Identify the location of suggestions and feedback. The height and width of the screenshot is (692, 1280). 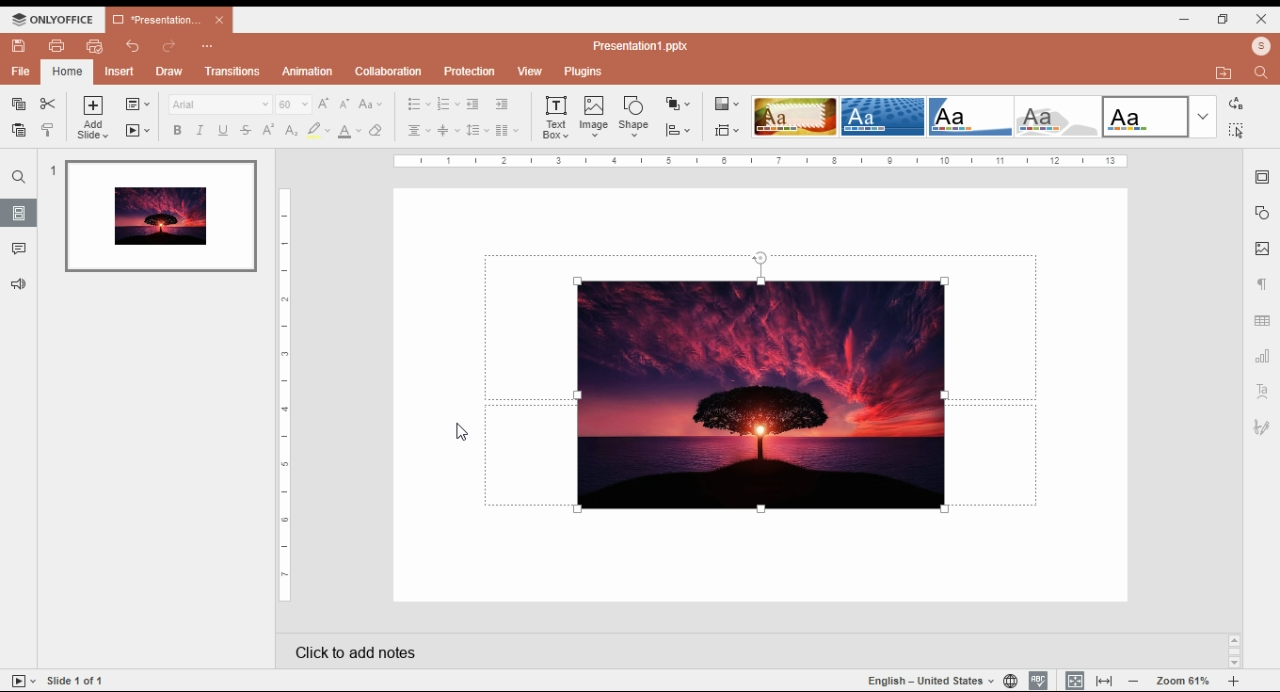
(20, 285).